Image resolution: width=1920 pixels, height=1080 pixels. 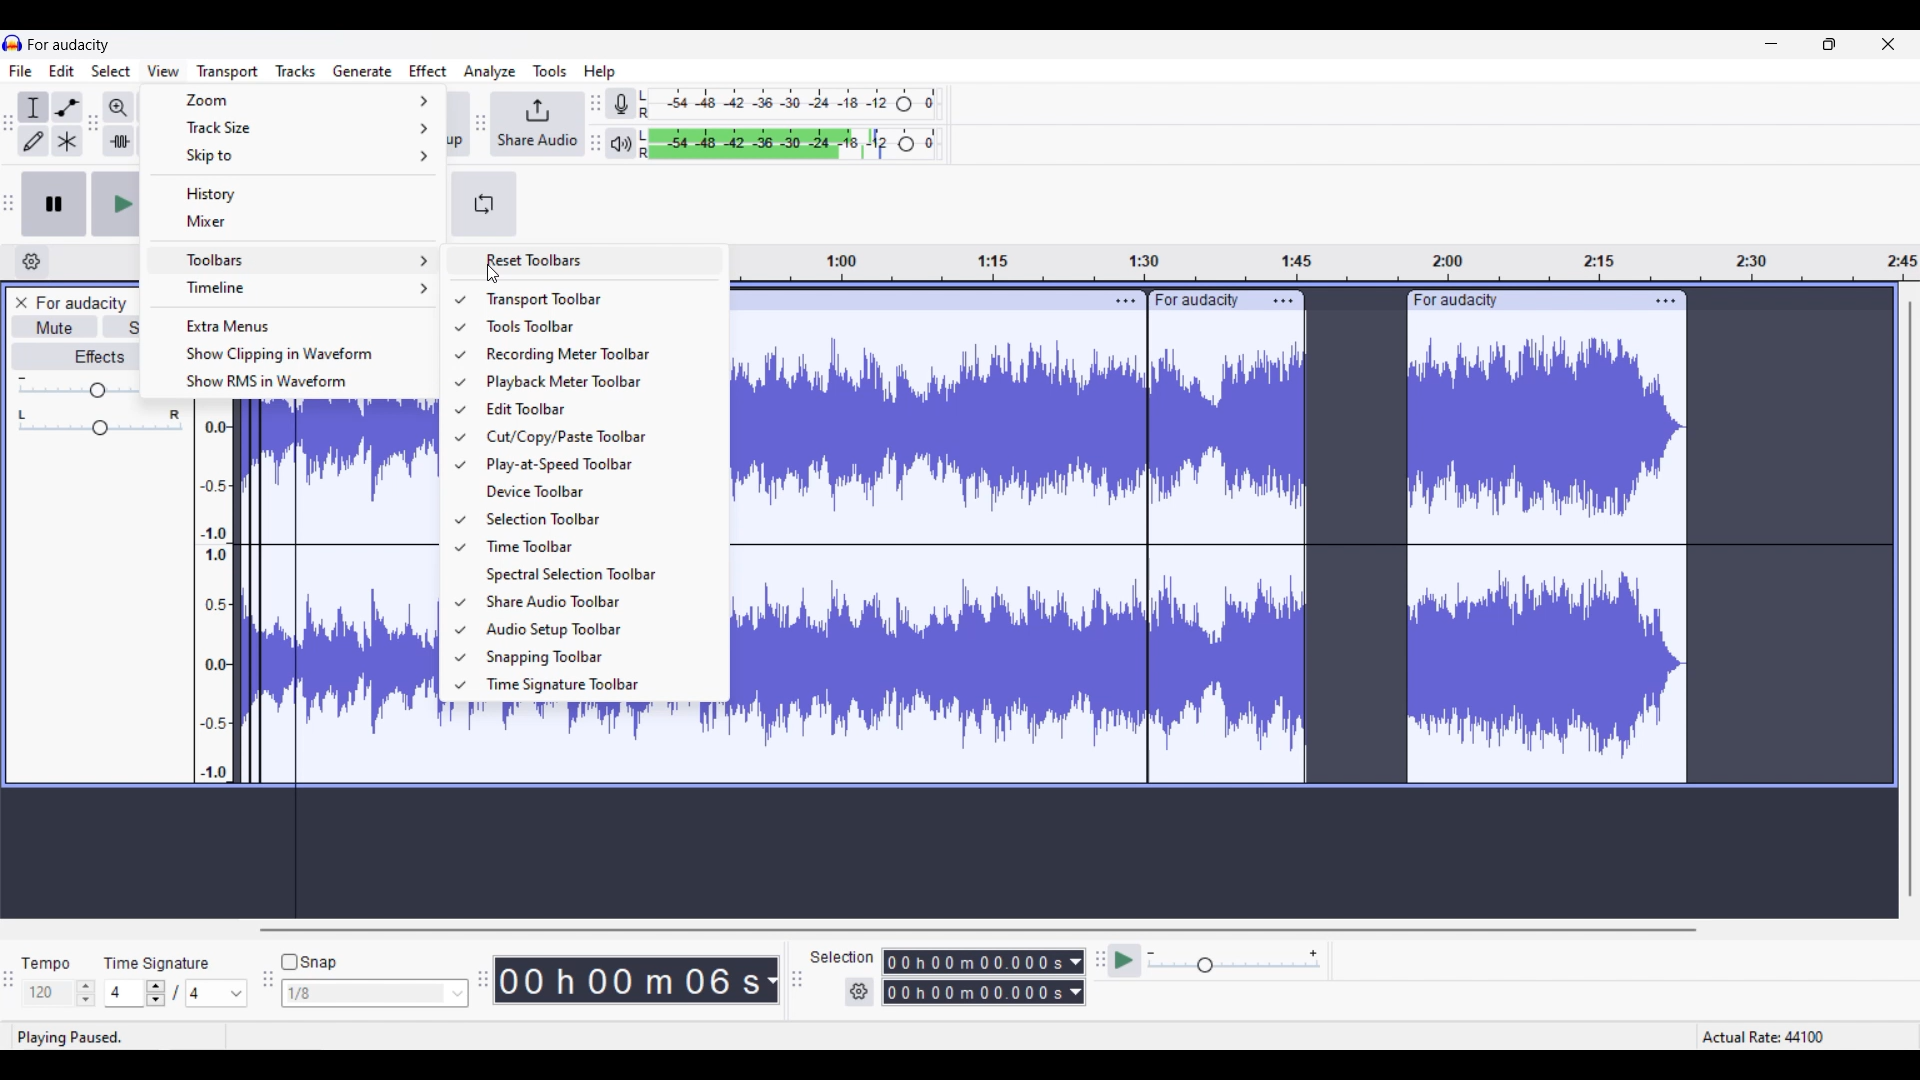 I want to click on Checks indicate toolbar selected, so click(x=459, y=492).